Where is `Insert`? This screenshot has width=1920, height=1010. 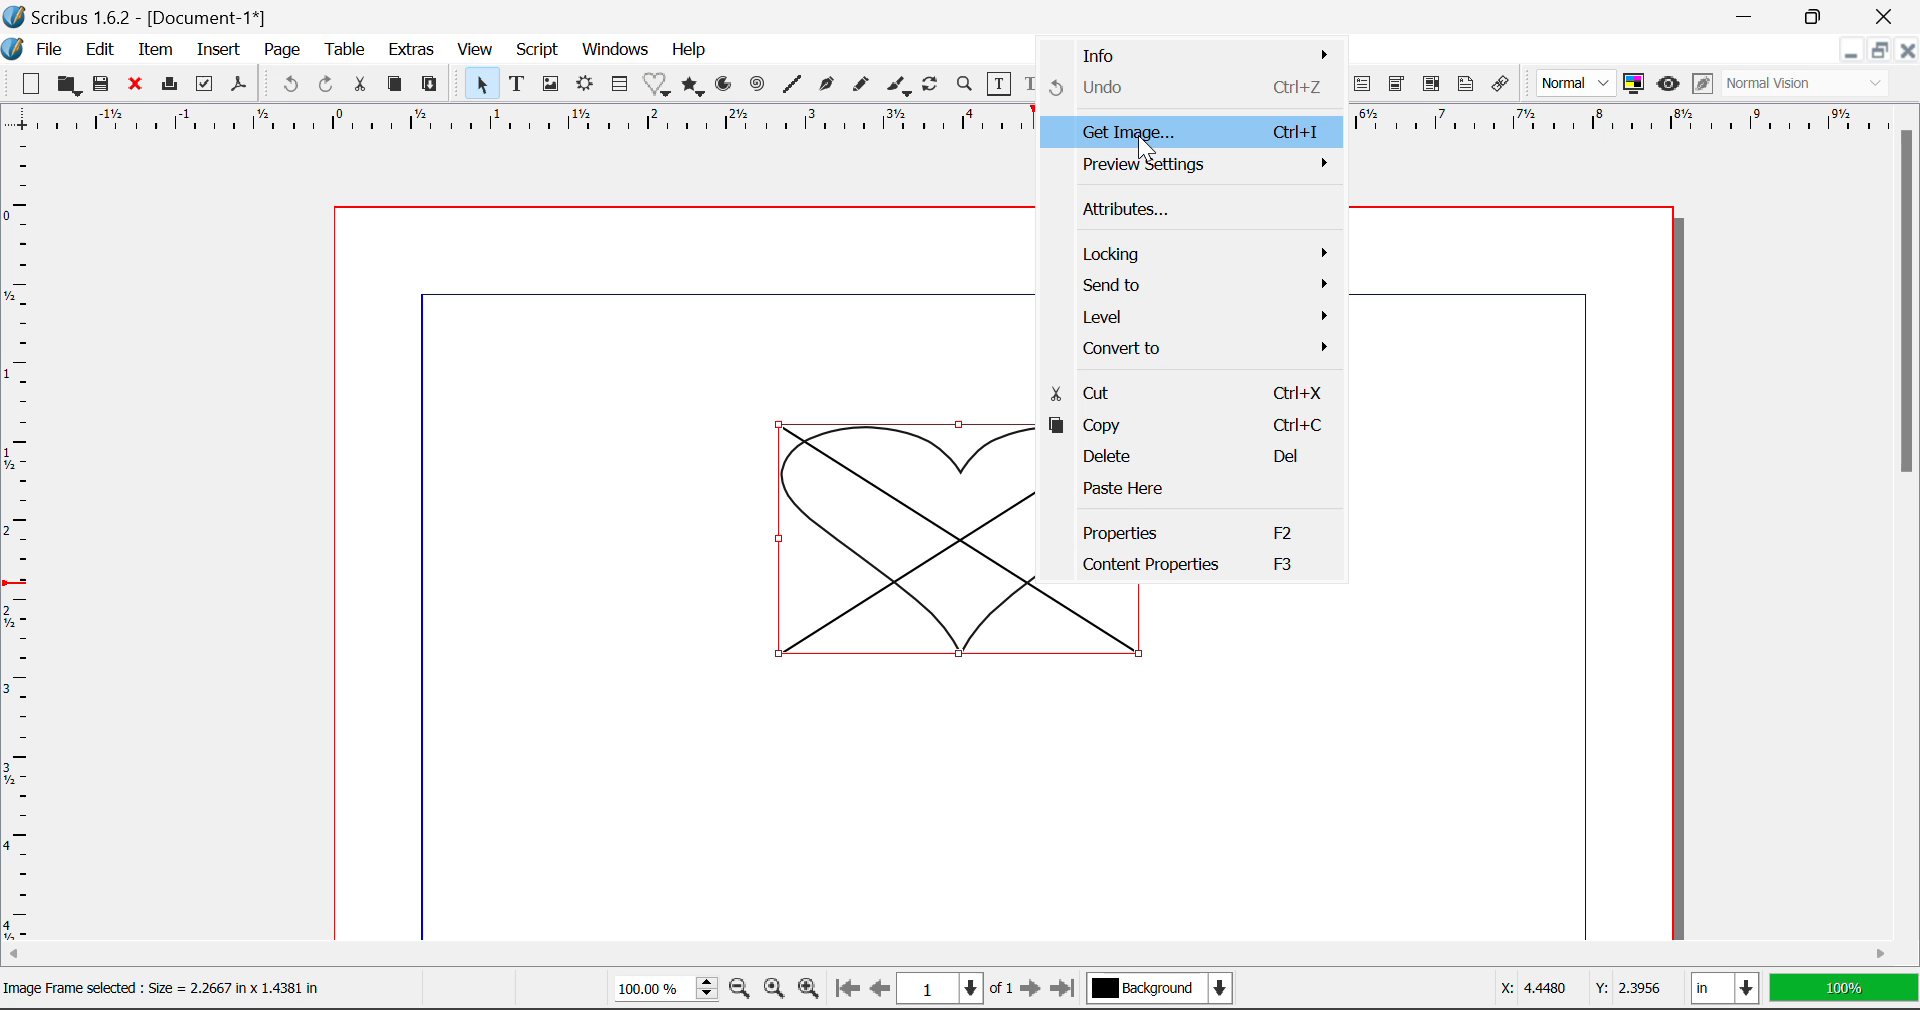 Insert is located at coordinates (216, 50).